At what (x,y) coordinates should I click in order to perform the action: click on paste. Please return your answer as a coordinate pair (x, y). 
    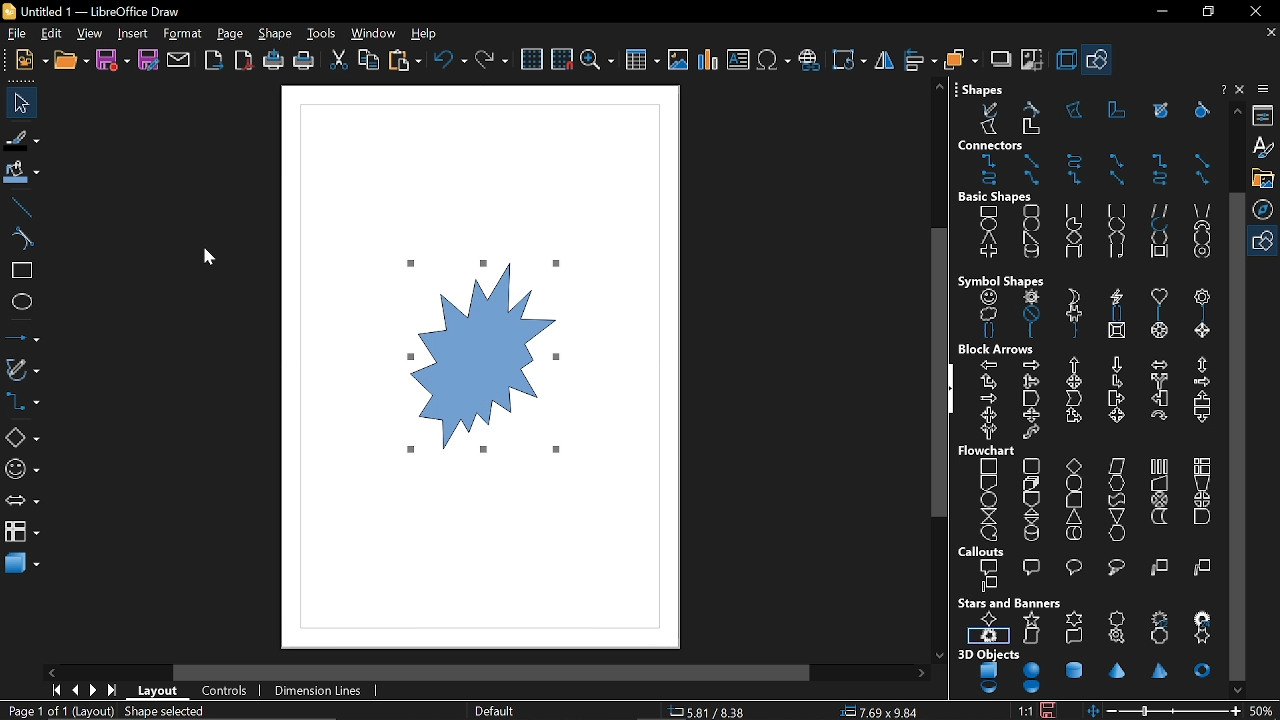
    Looking at the image, I should click on (404, 60).